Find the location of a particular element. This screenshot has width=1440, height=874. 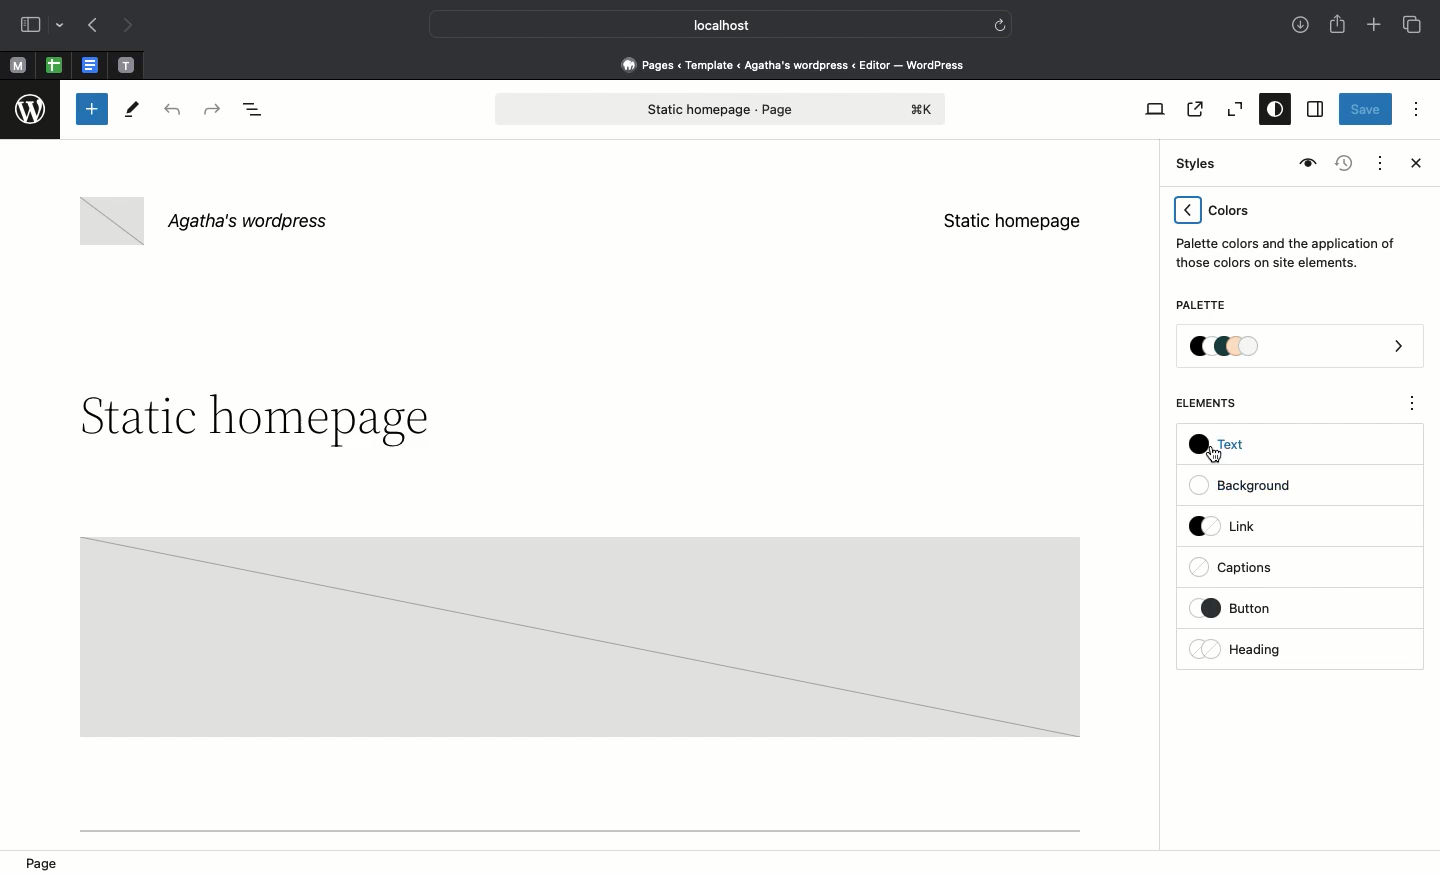

Sidebar is located at coordinates (30, 25).